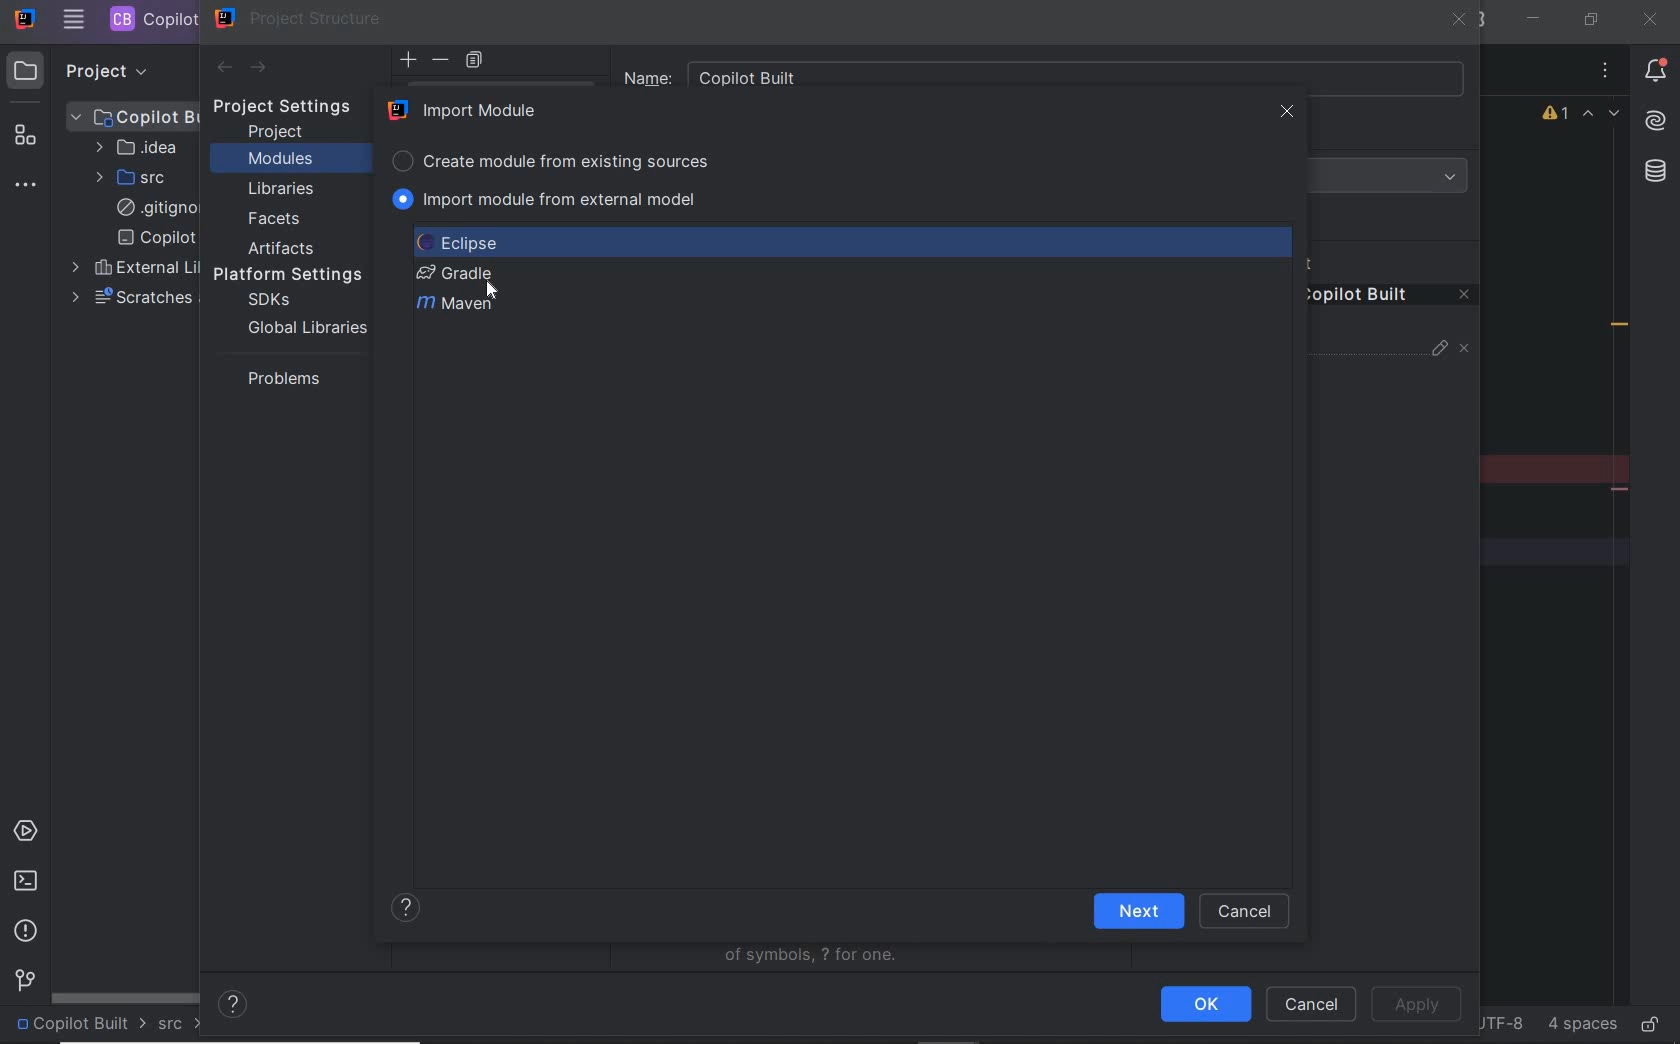  Describe the element at coordinates (1580, 1025) in the screenshot. I see `indent` at that location.